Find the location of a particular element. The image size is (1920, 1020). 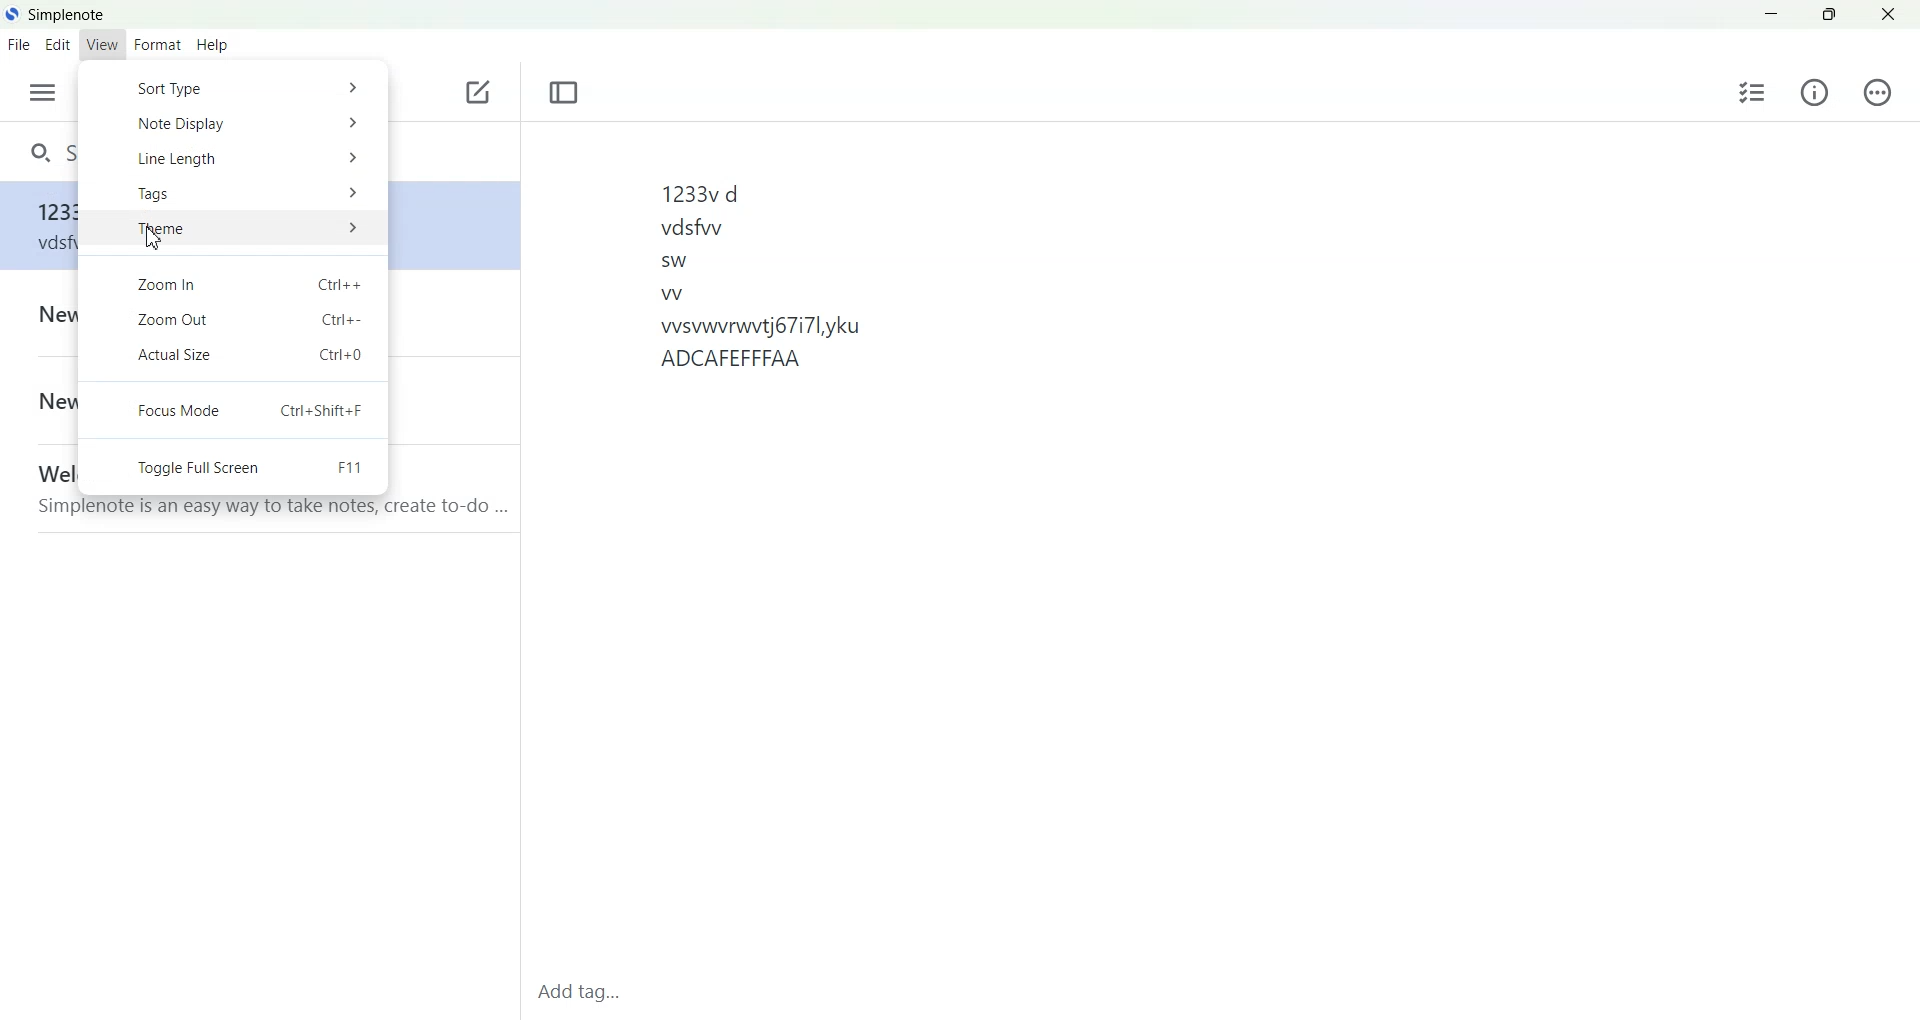

Sort Type is located at coordinates (234, 89).